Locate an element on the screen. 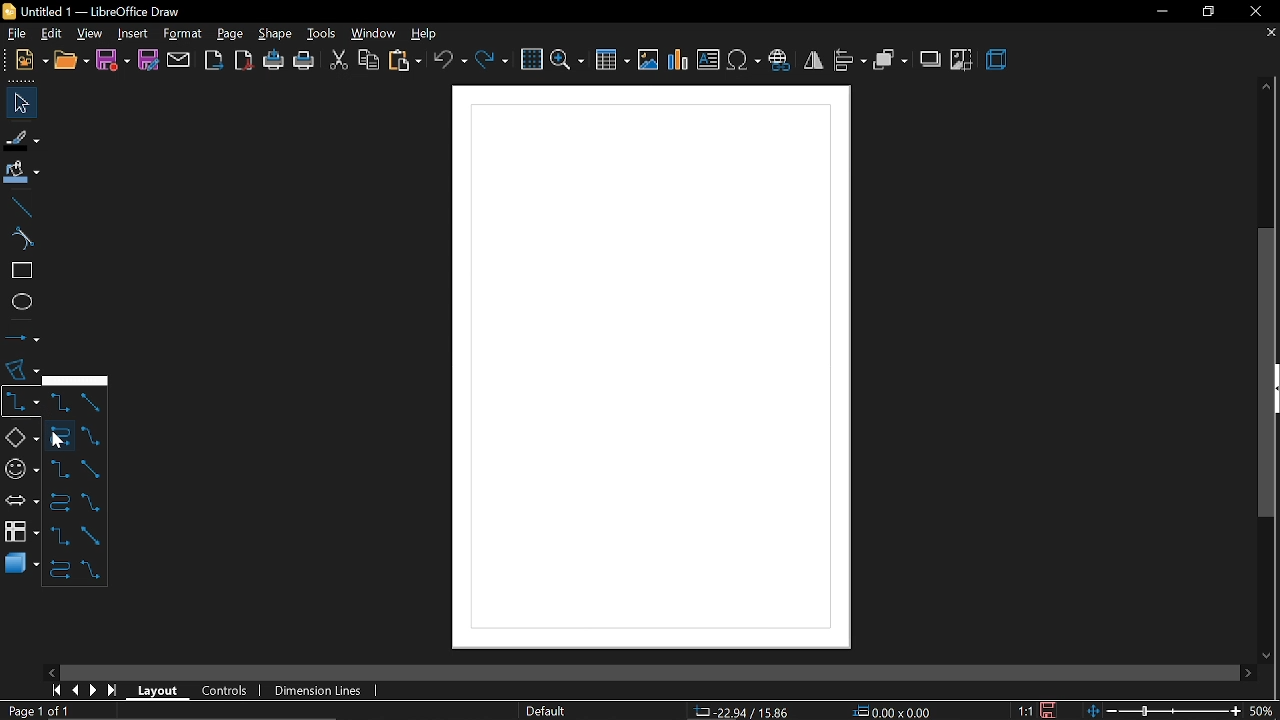 The image size is (1280, 720). save is located at coordinates (113, 61).